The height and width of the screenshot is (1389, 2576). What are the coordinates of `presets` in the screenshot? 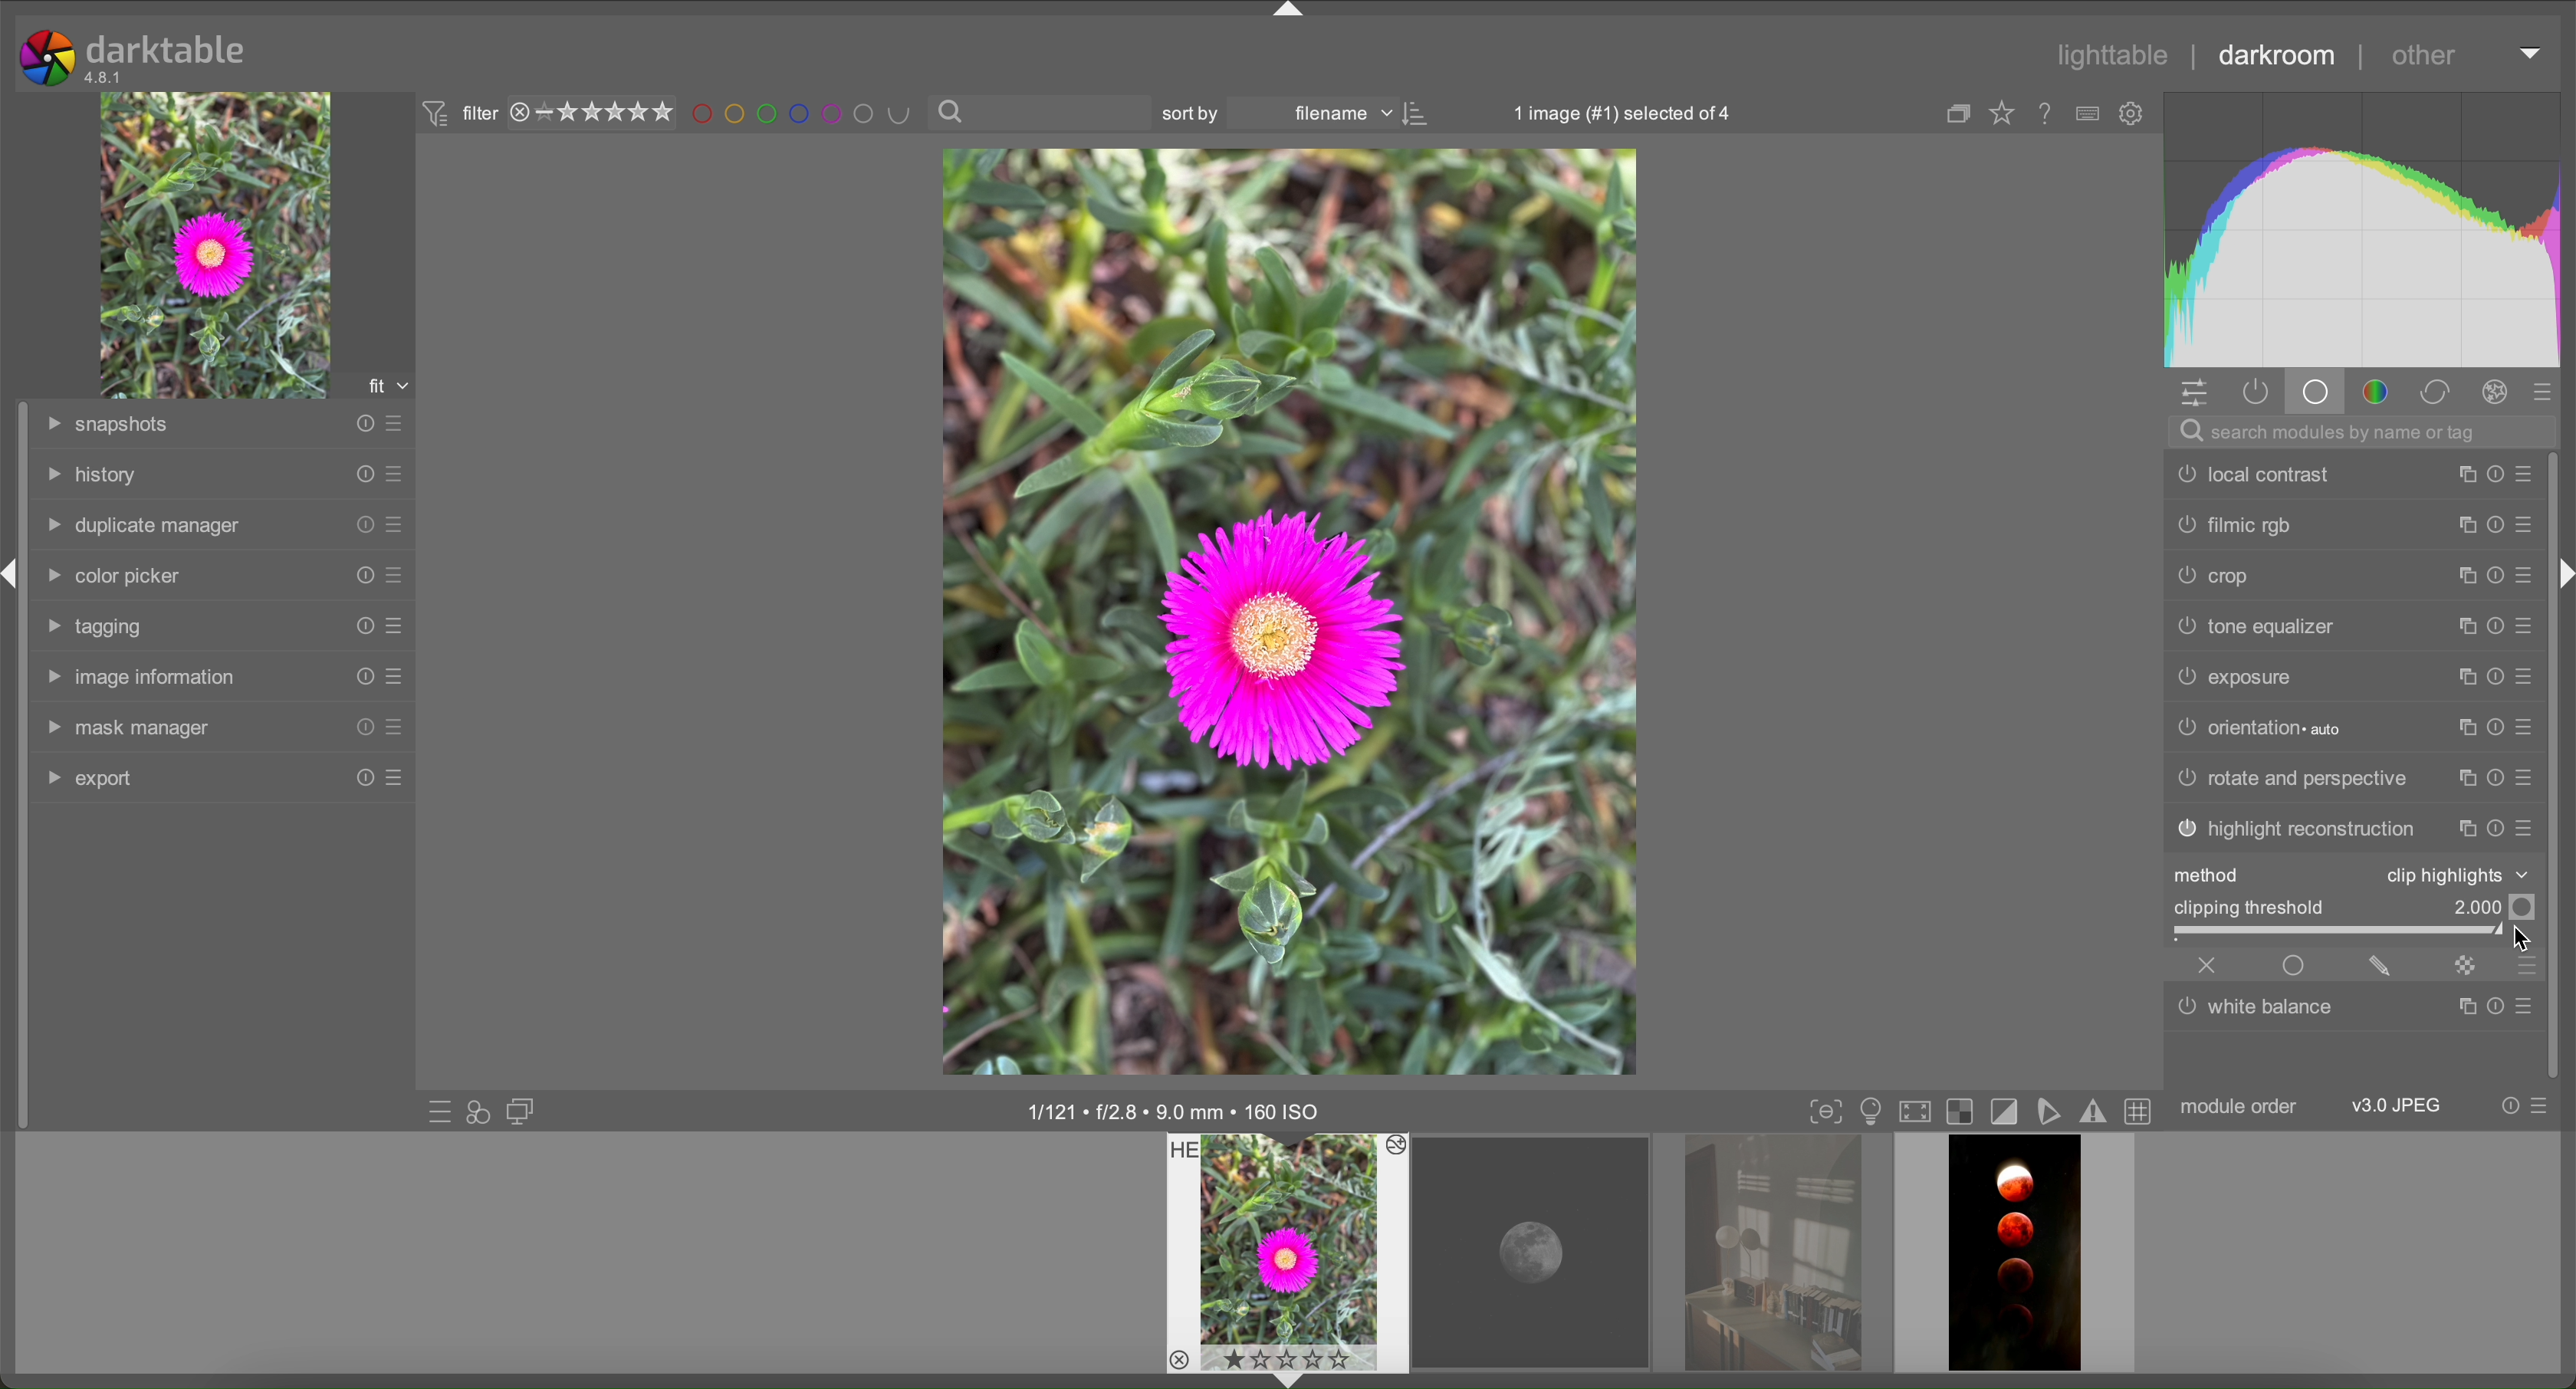 It's located at (2550, 390).